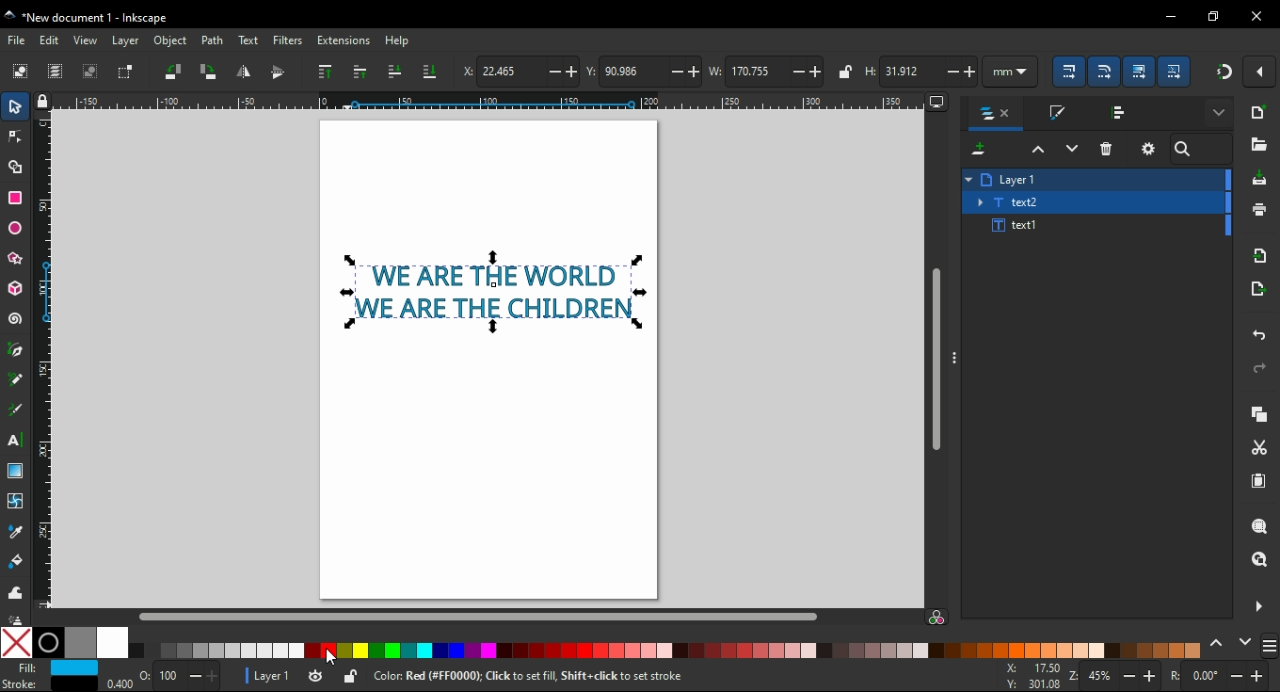 The image size is (1280, 692). What do you see at coordinates (1035, 676) in the screenshot?
I see `cursor coordinates` at bounding box center [1035, 676].